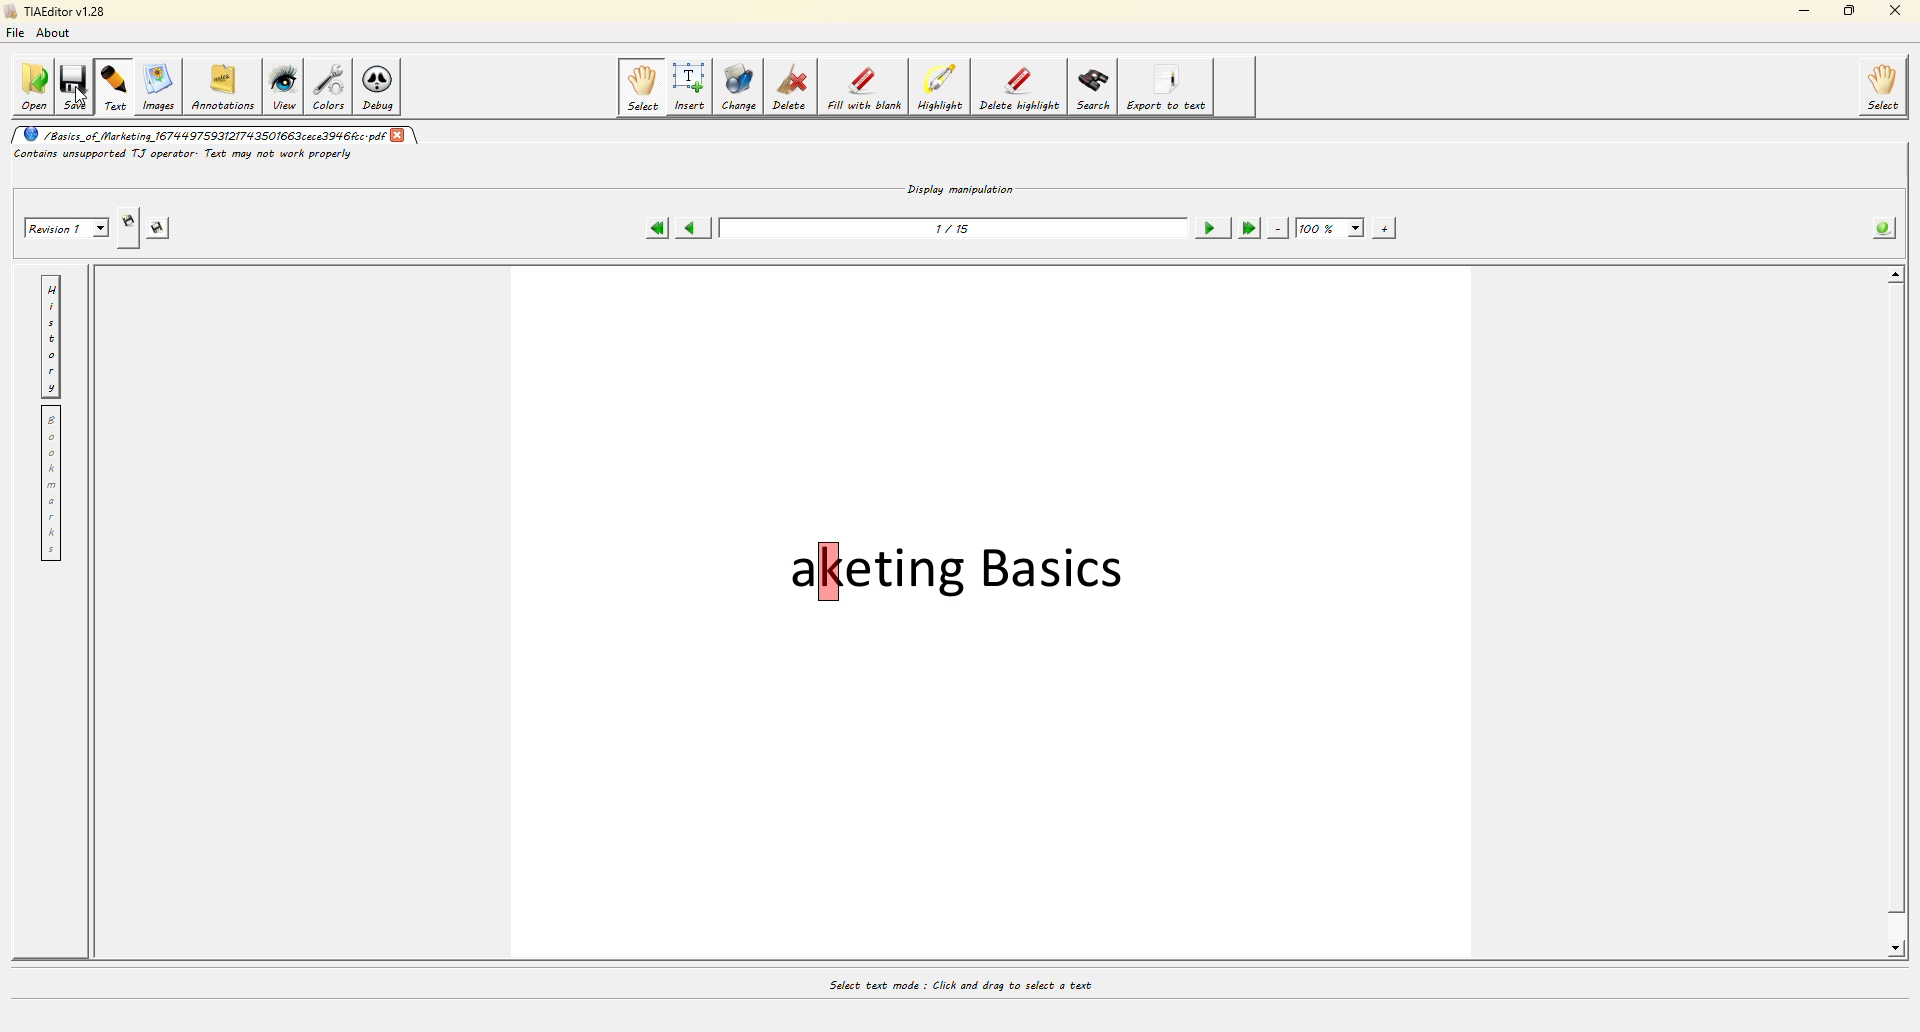 Image resolution: width=1920 pixels, height=1032 pixels. What do you see at coordinates (954, 227) in the screenshot?
I see `page number` at bounding box center [954, 227].